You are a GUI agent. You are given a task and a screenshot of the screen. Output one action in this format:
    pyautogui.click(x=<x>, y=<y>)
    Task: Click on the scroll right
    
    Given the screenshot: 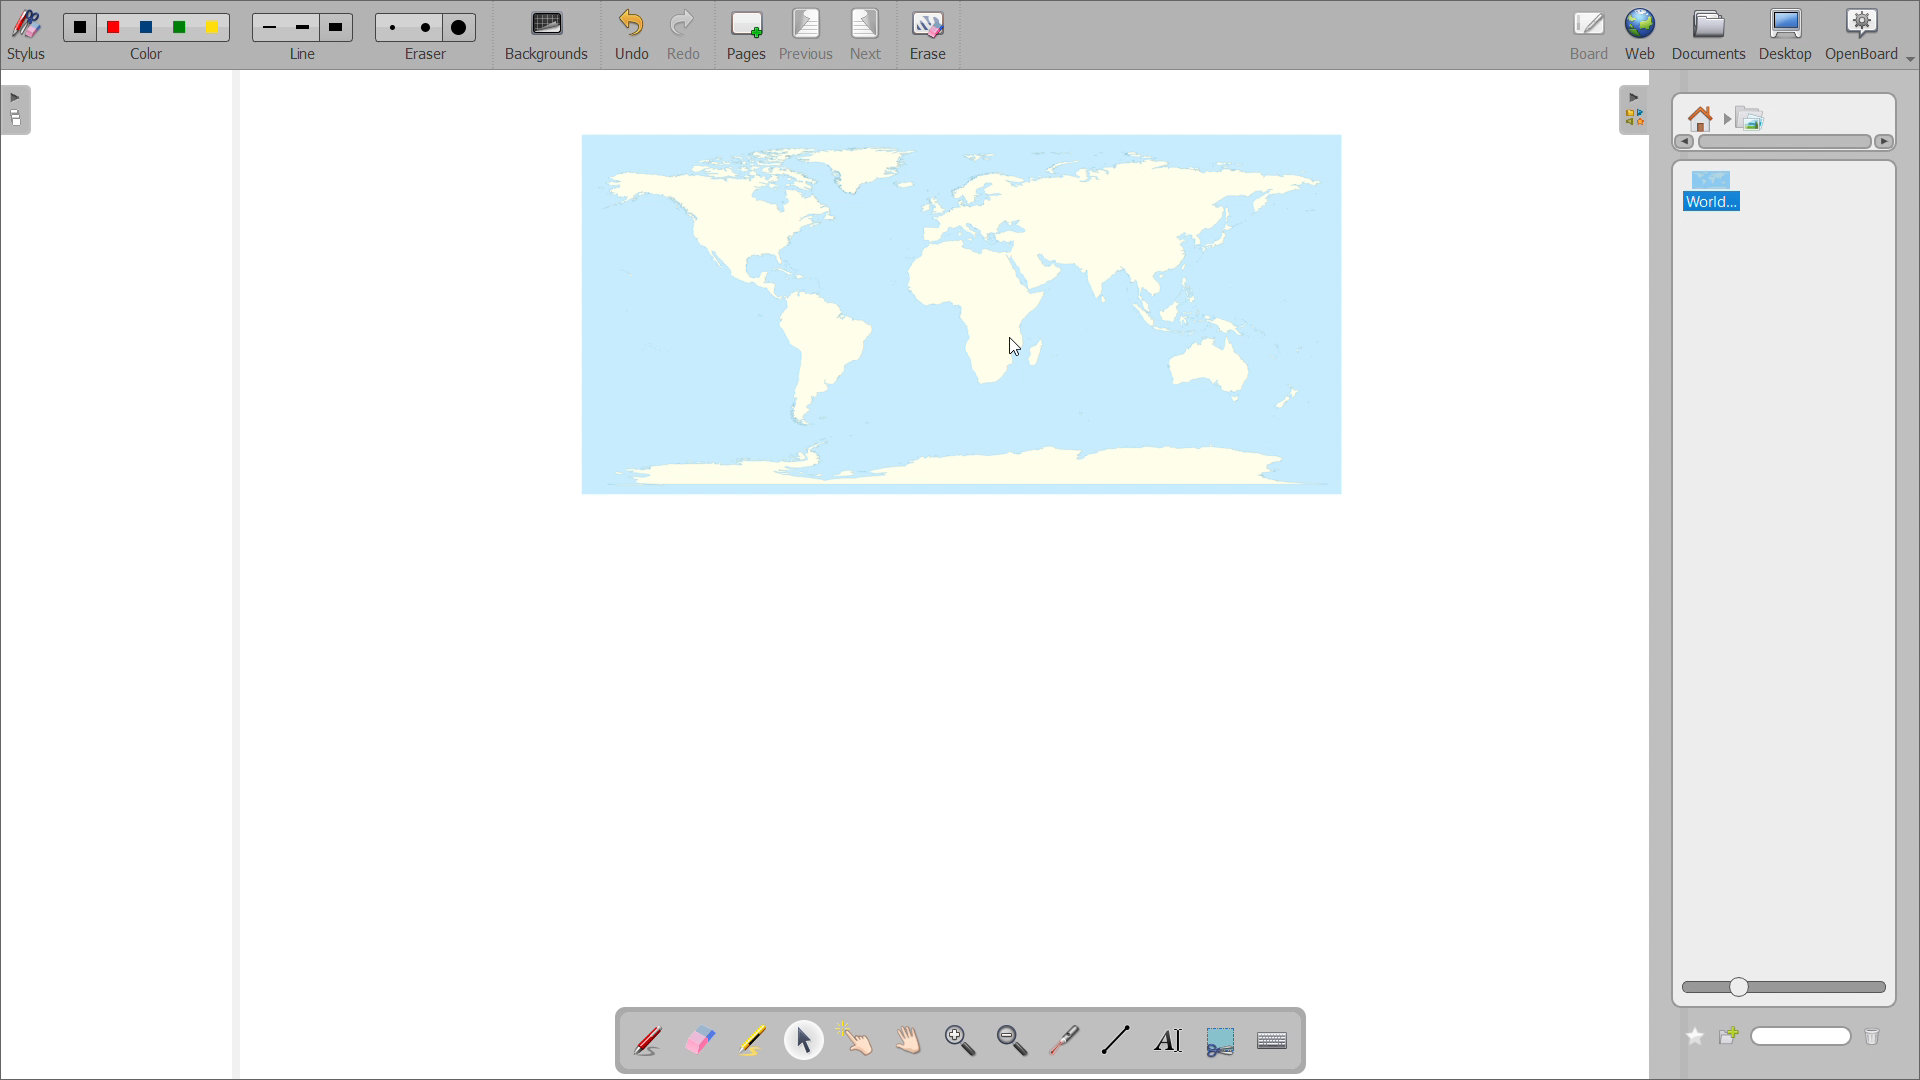 What is the action you would take?
    pyautogui.click(x=1886, y=141)
    